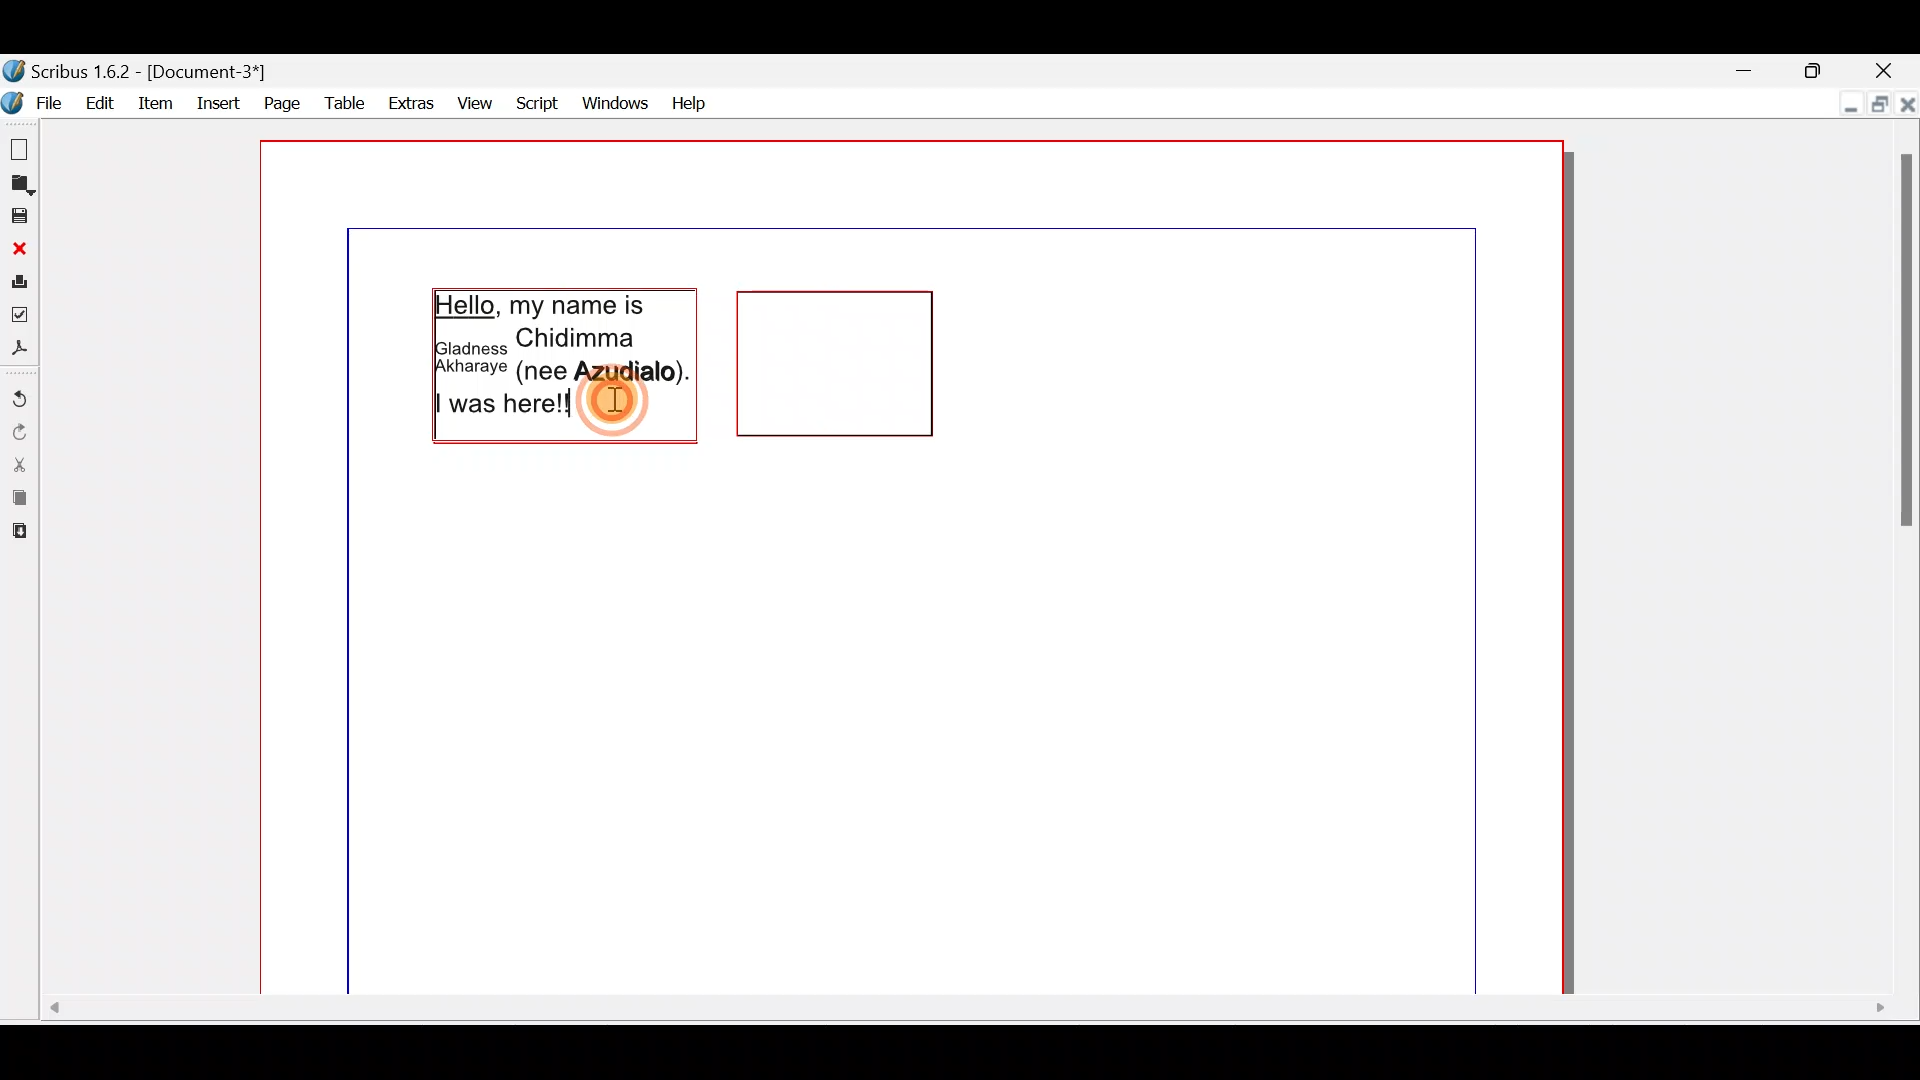  I want to click on Undo, so click(20, 392).